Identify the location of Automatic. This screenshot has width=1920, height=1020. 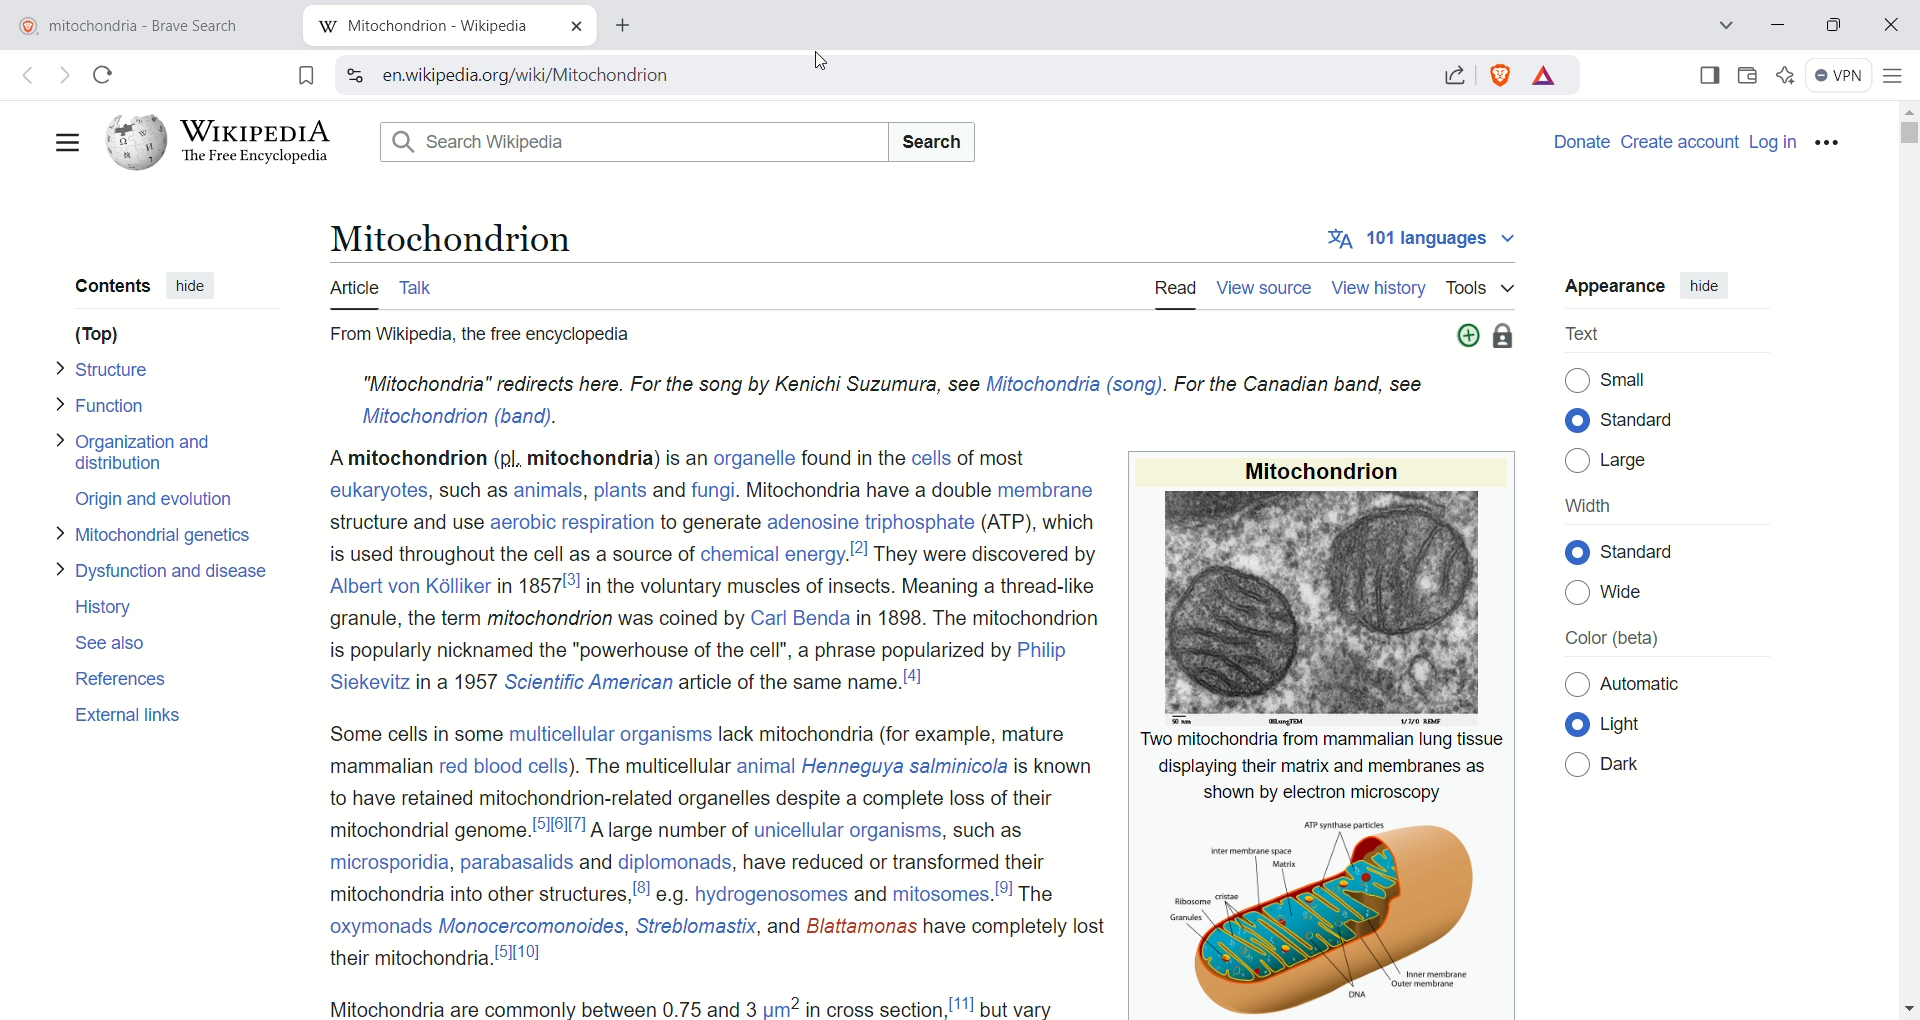
(1642, 684).